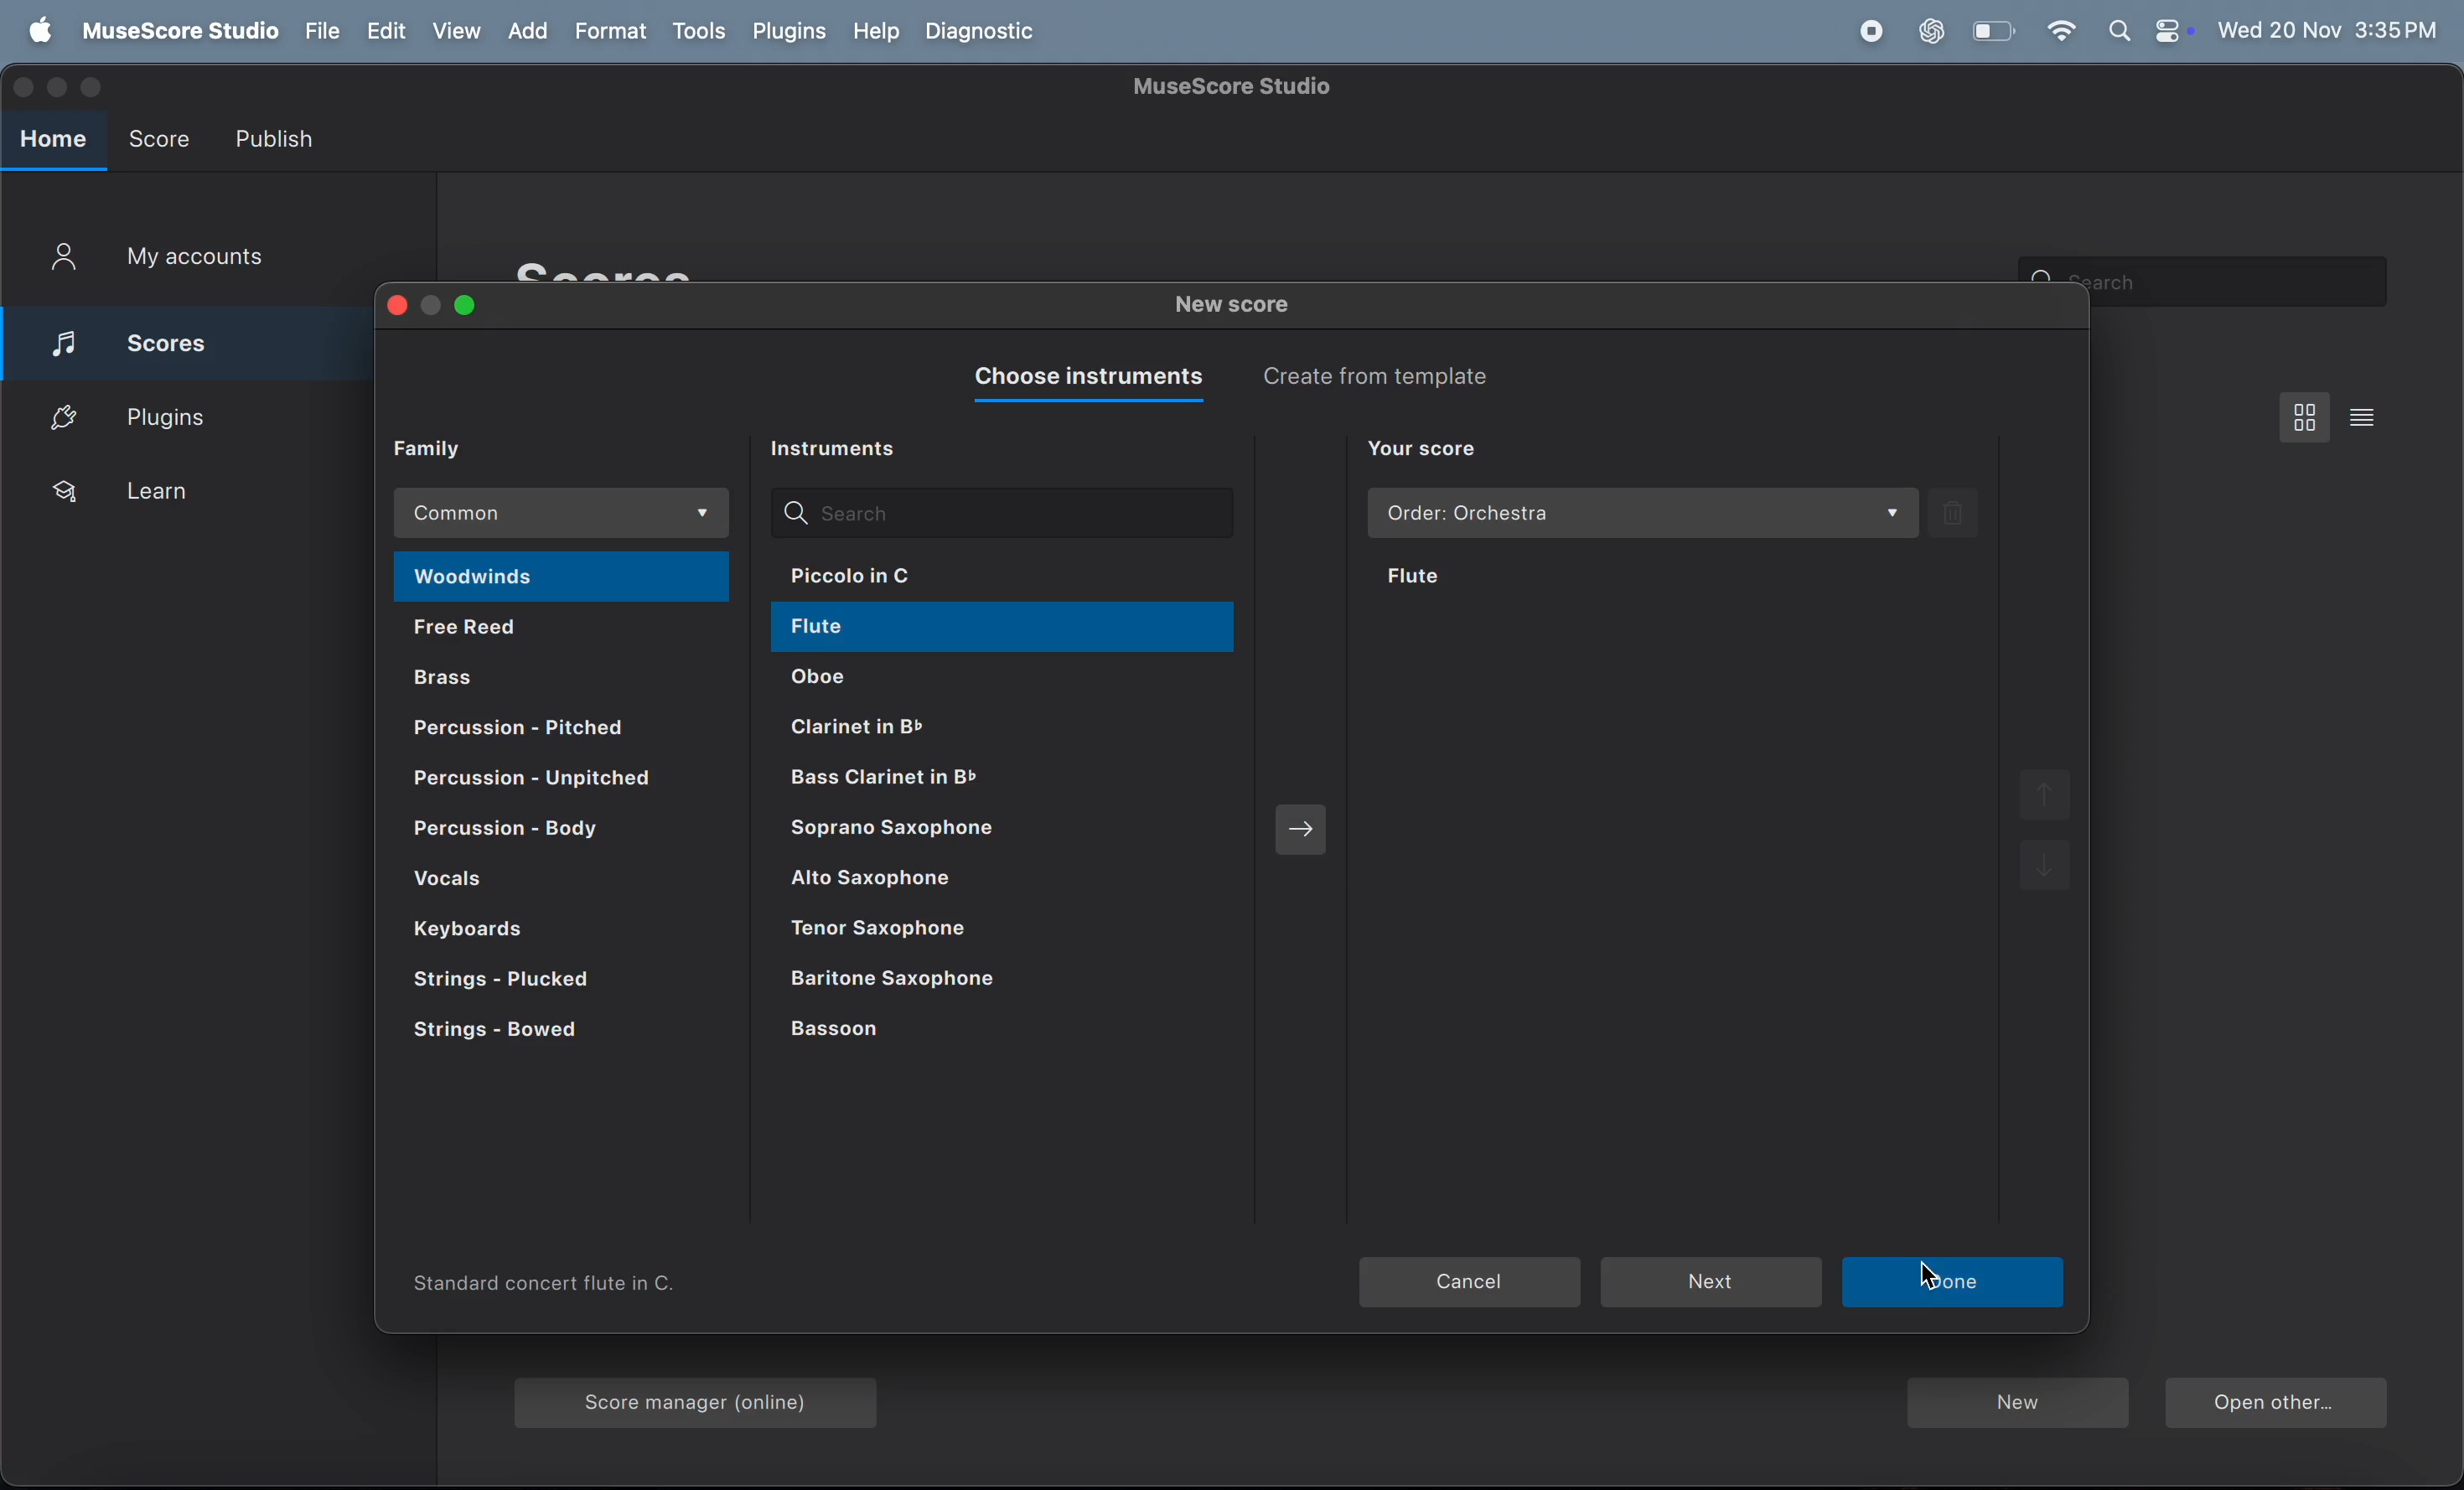  I want to click on family, so click(444, 447).